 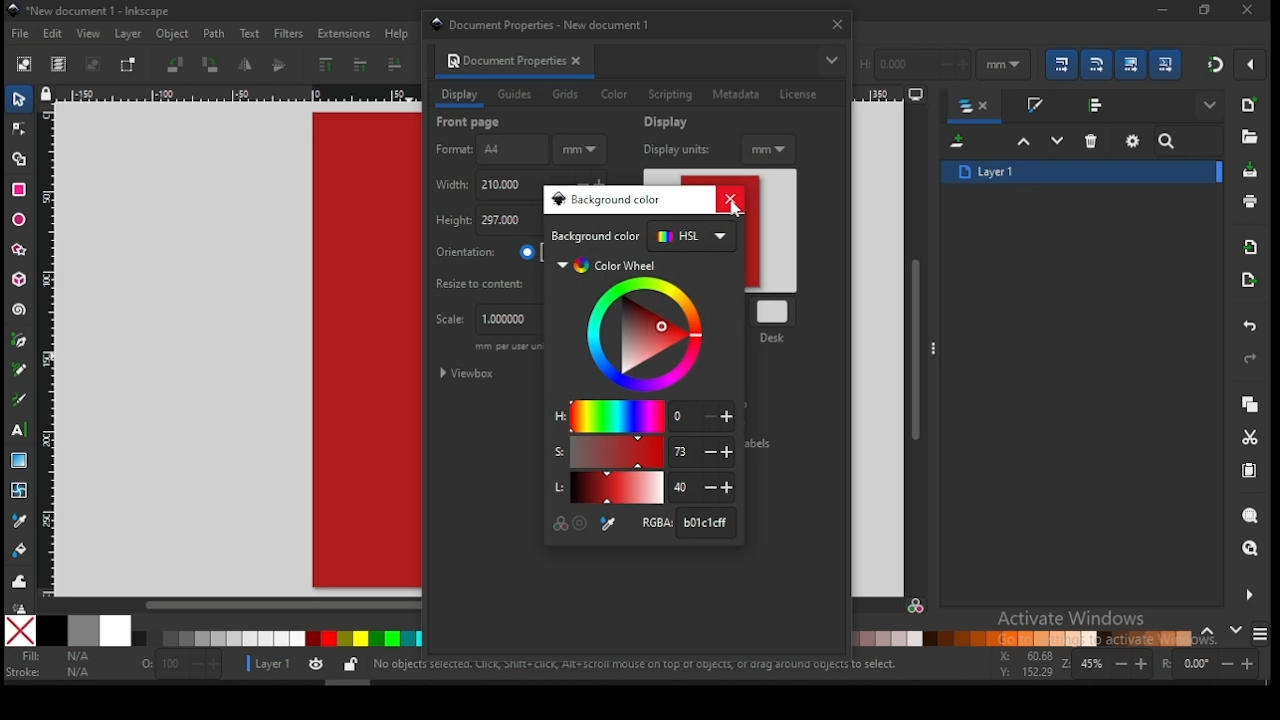 What do you see at coordinates (1058, 64) in the screenshot?
I see `when scaling objects, scale the stroke width in same proportion` at bounding box center [1058, 64].